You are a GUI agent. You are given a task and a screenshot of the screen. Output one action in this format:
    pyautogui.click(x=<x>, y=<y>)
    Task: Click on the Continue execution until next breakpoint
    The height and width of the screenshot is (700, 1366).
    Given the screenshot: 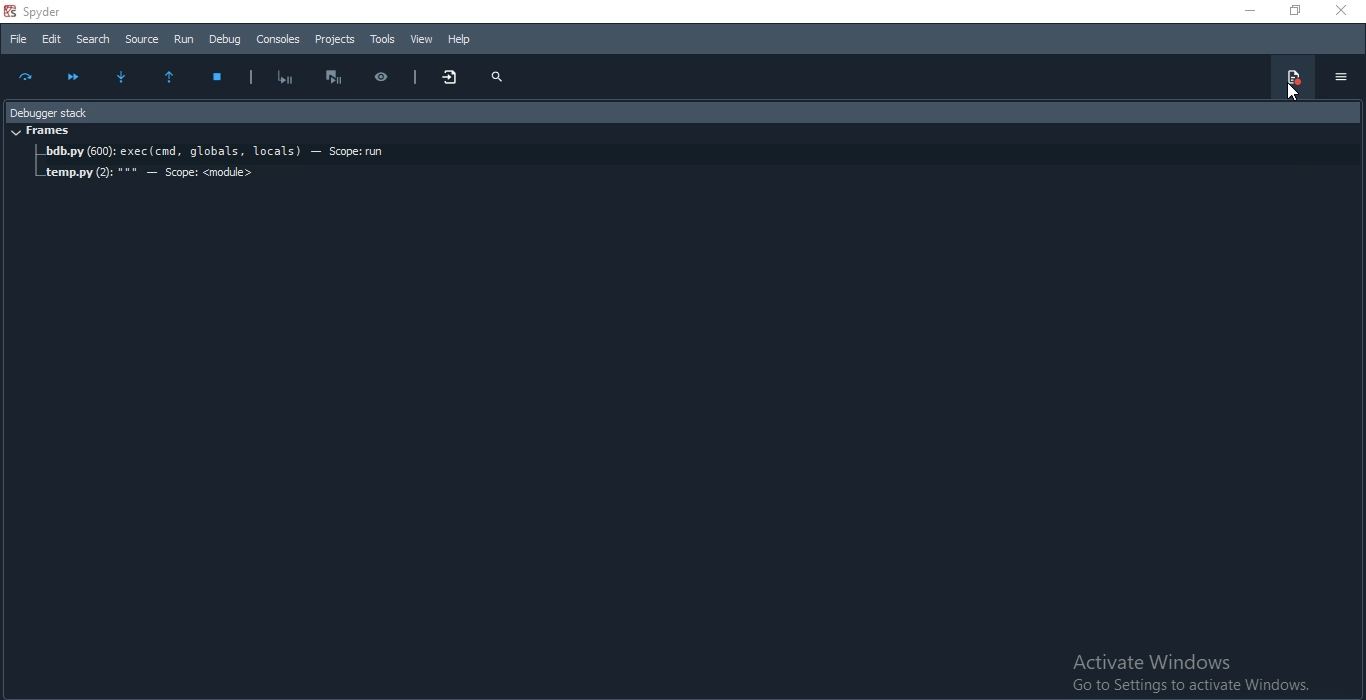 What is the action you would take?
    pyautogui.click(x=73, y=75)
    